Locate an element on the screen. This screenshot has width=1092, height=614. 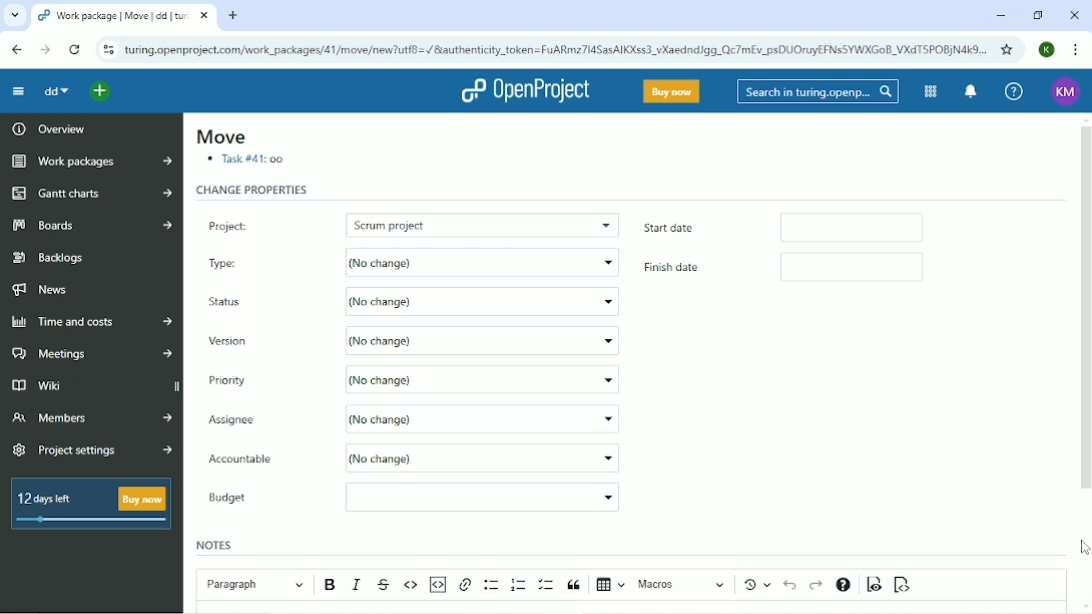
Overview is located at coordinates (47, 128).